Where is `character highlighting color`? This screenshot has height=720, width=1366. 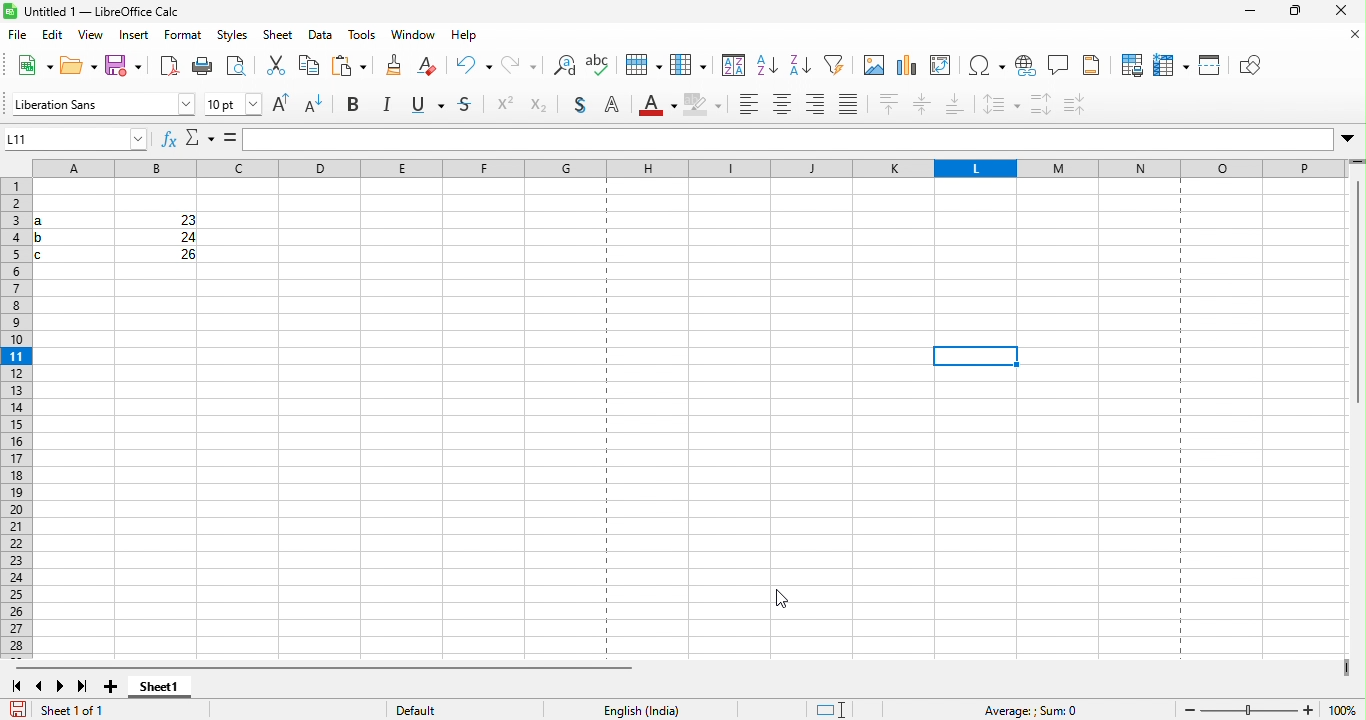
character highlighting color is located at coordinates (707, 106).